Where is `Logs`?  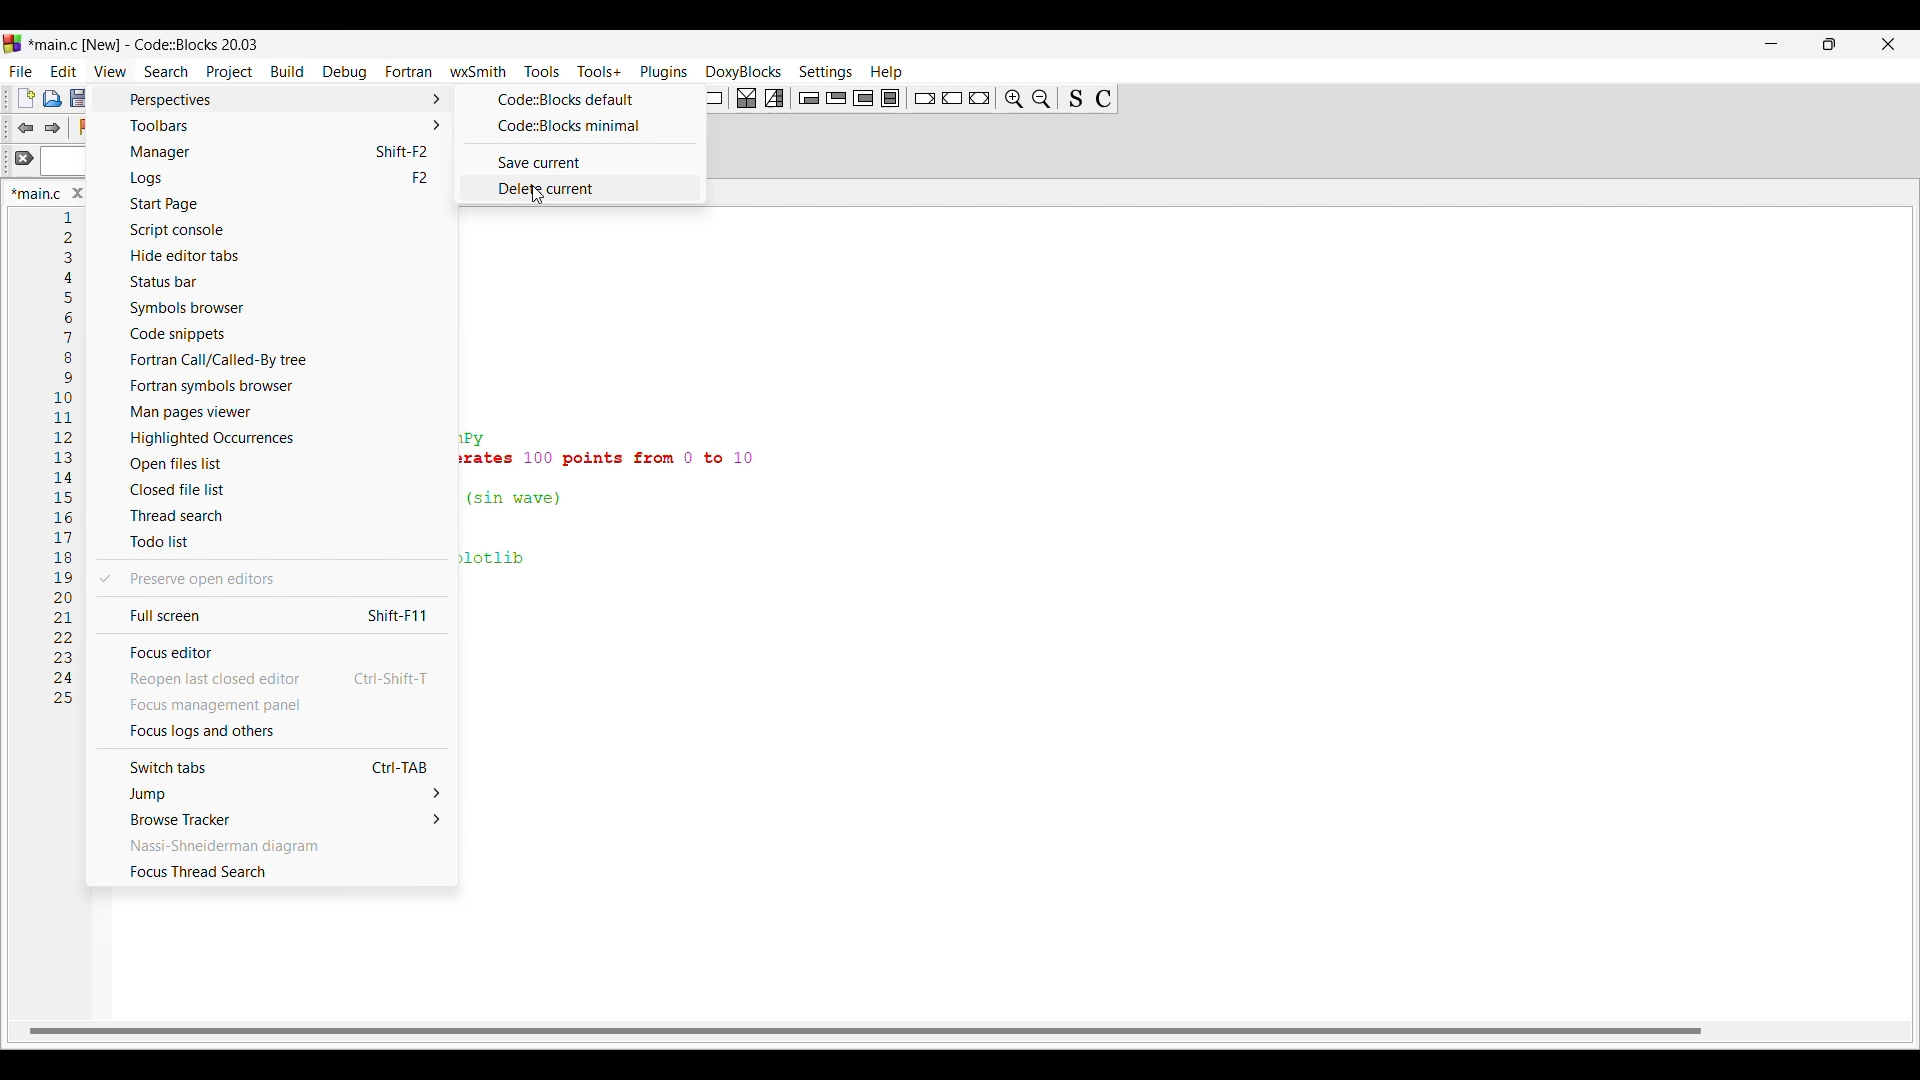 Logs is located at coordinates (277, 178).